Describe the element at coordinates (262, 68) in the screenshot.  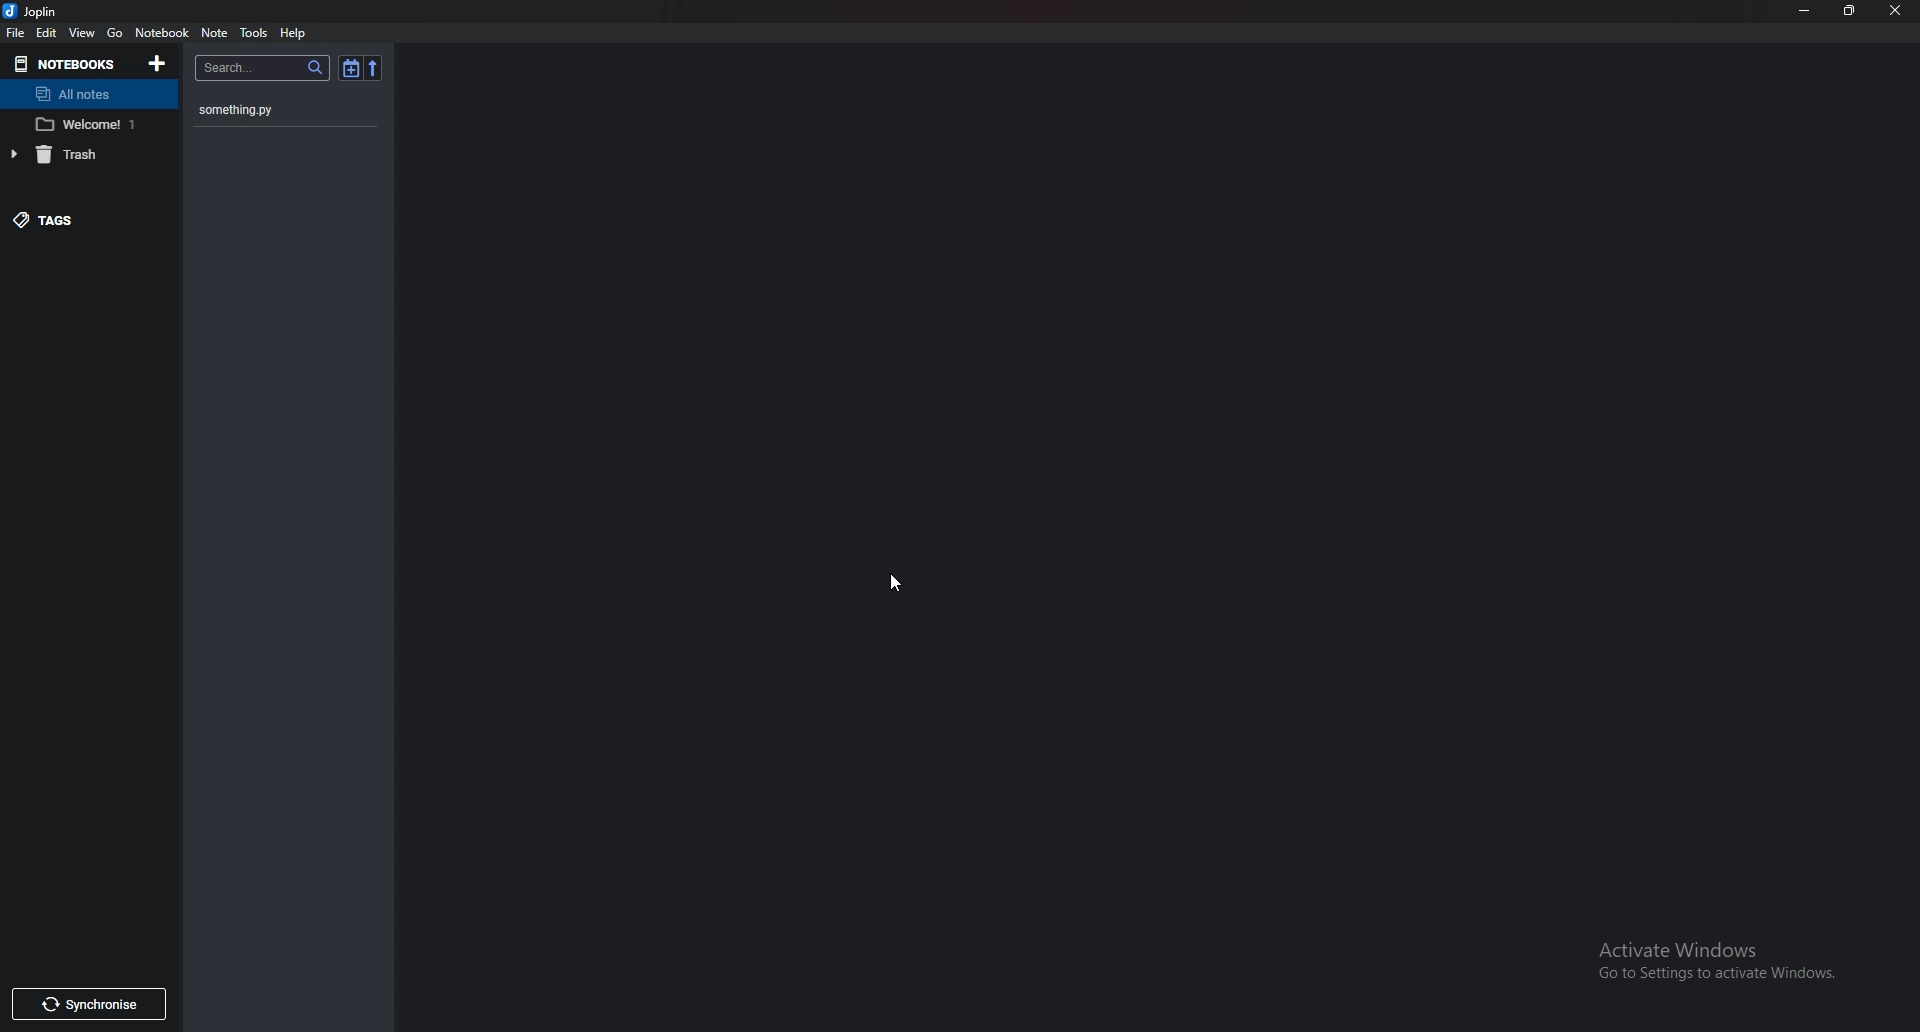
I see `search` at that location.